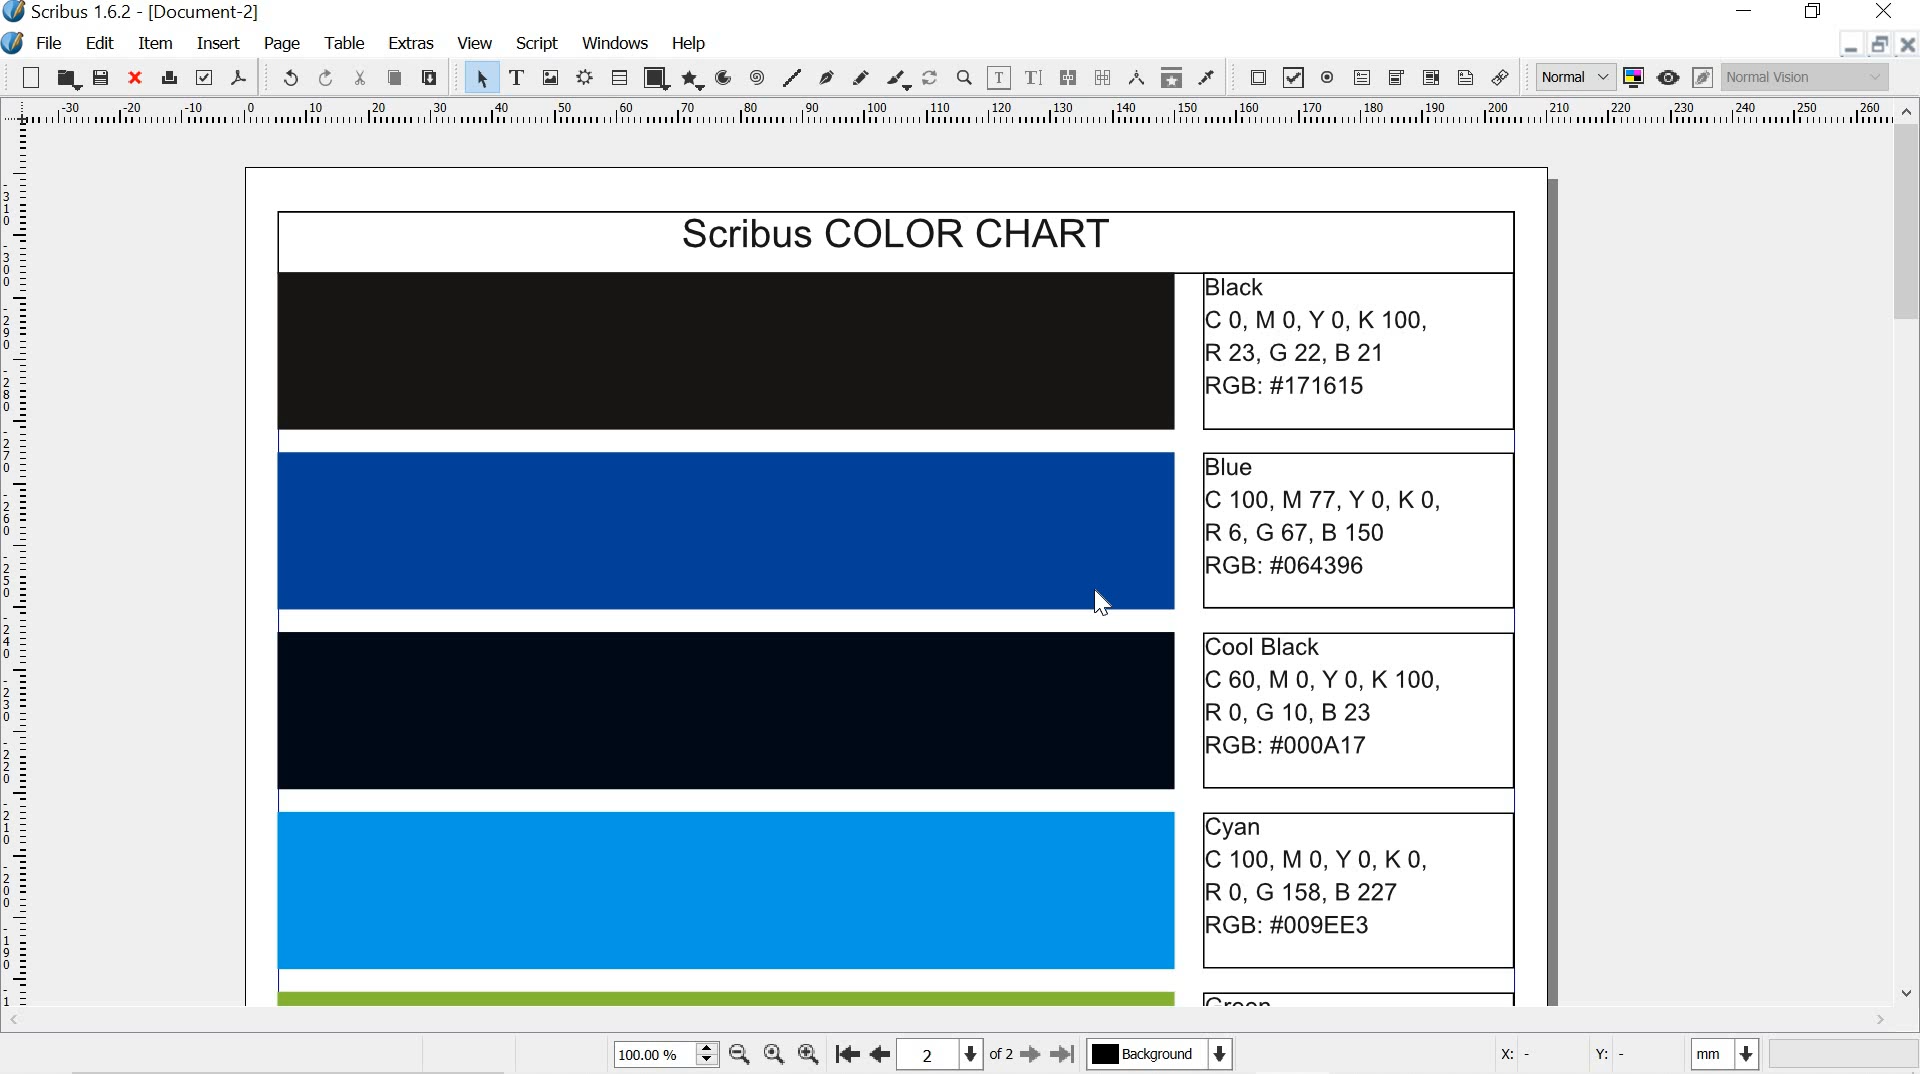 The image size is (1920, 1074). I want to click on undo, so click(284, 78).